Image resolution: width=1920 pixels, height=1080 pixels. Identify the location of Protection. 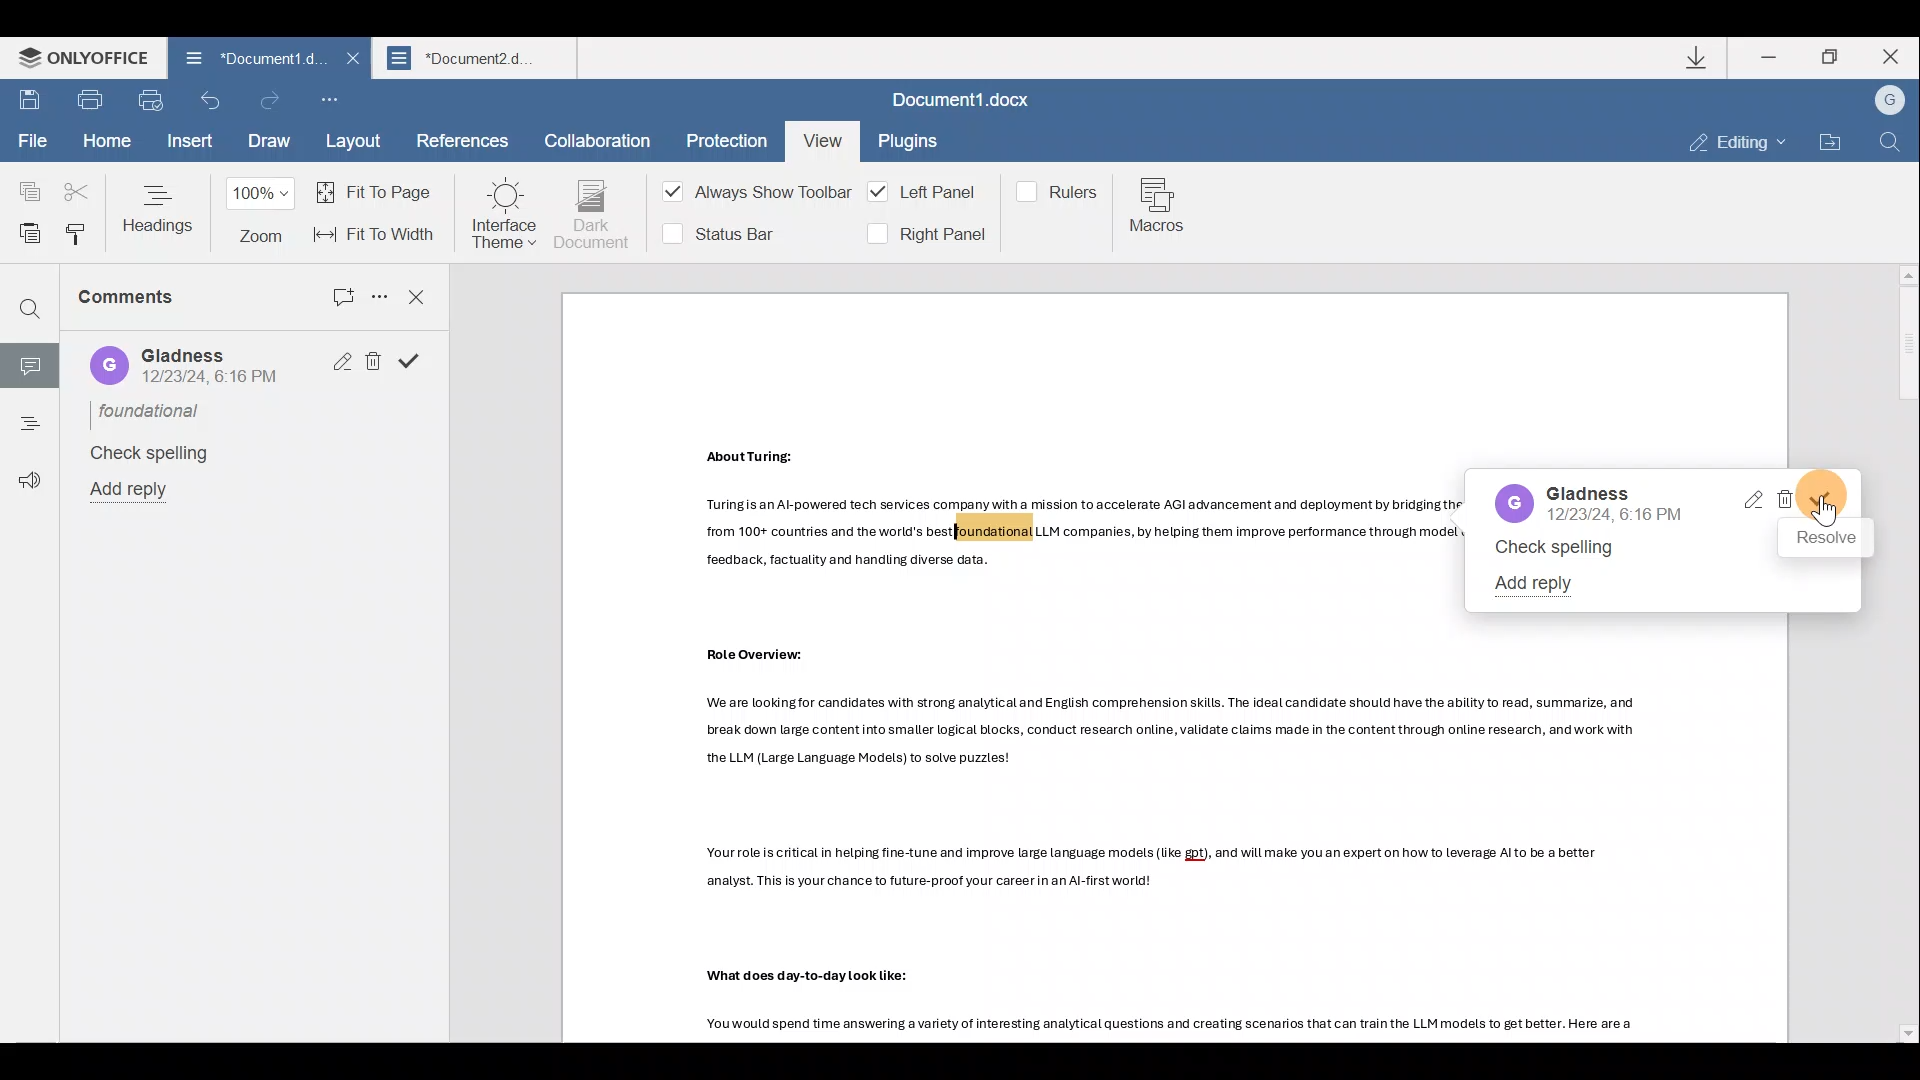
(721, 137).